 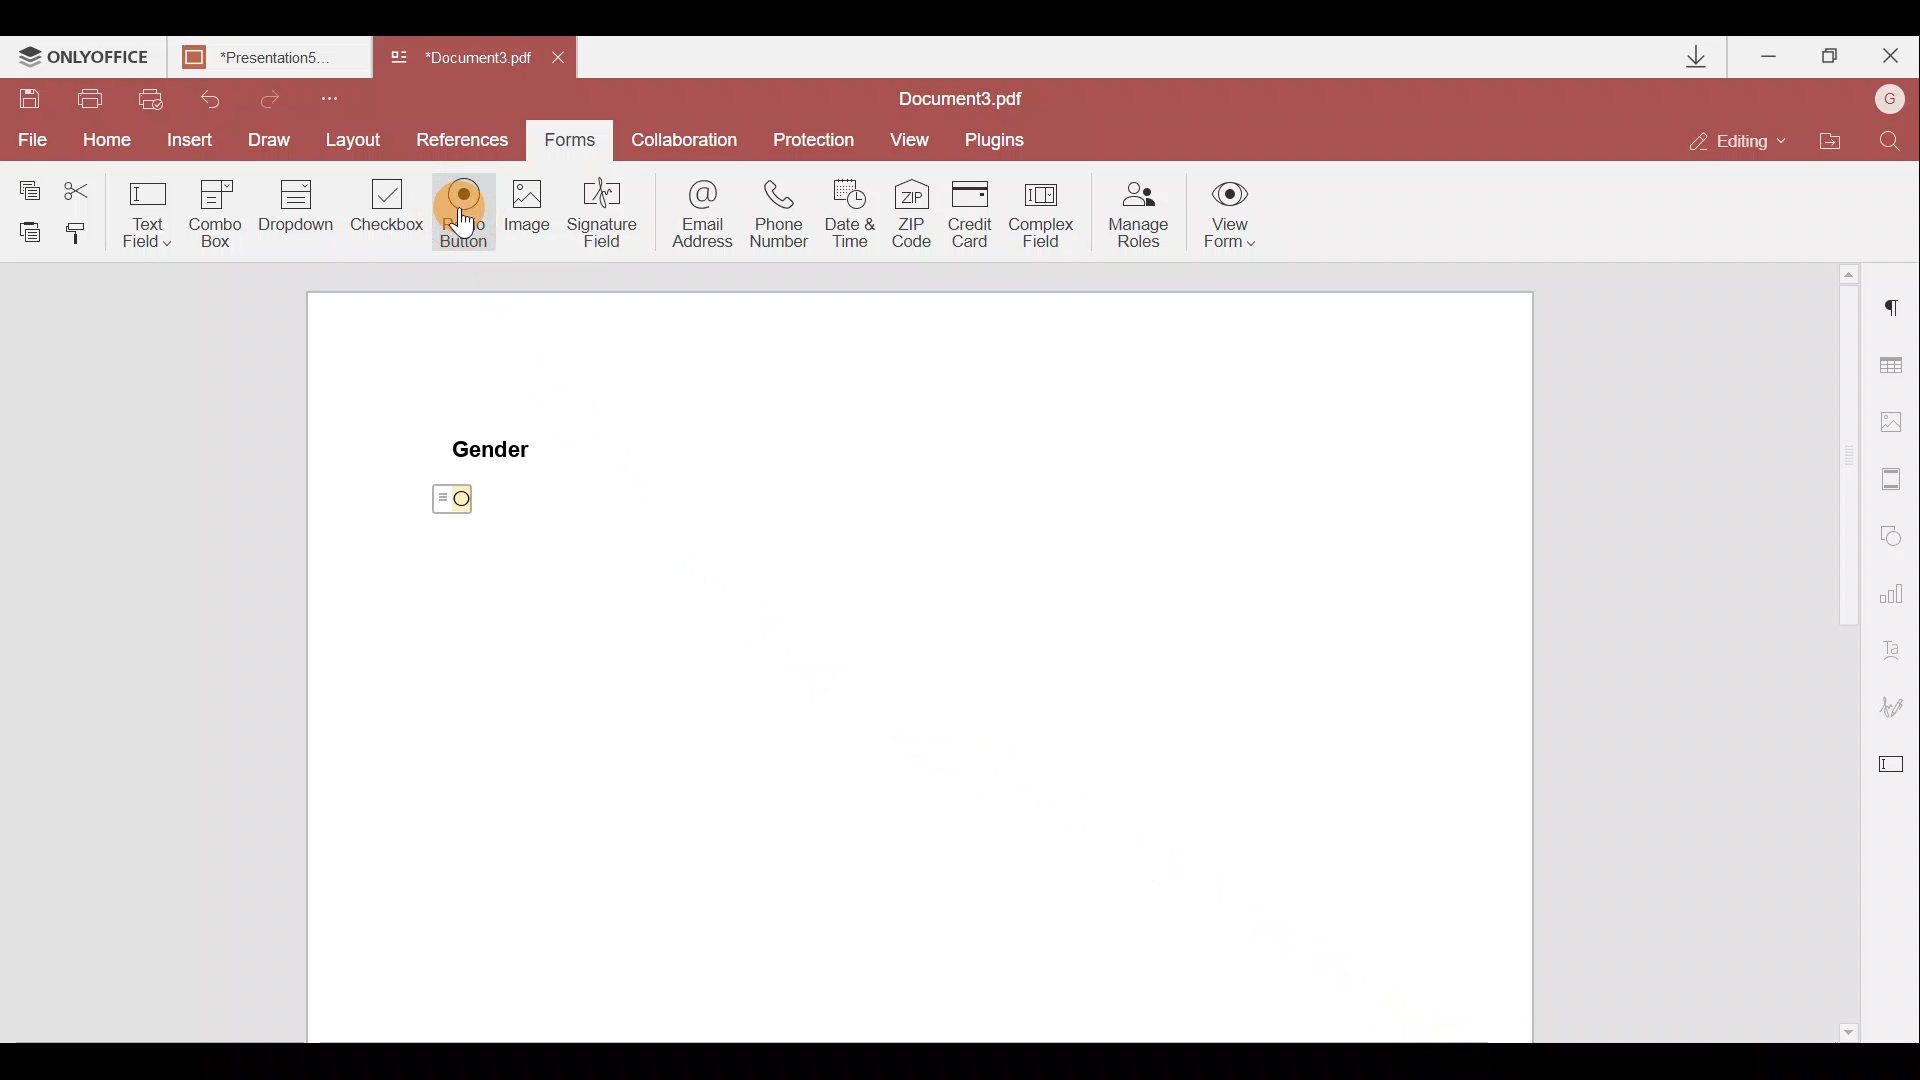 What do you see at coordinates (342, 96) in the screenshot?
I see `Customize quick access toolbar` at bounding box center [342, 96].